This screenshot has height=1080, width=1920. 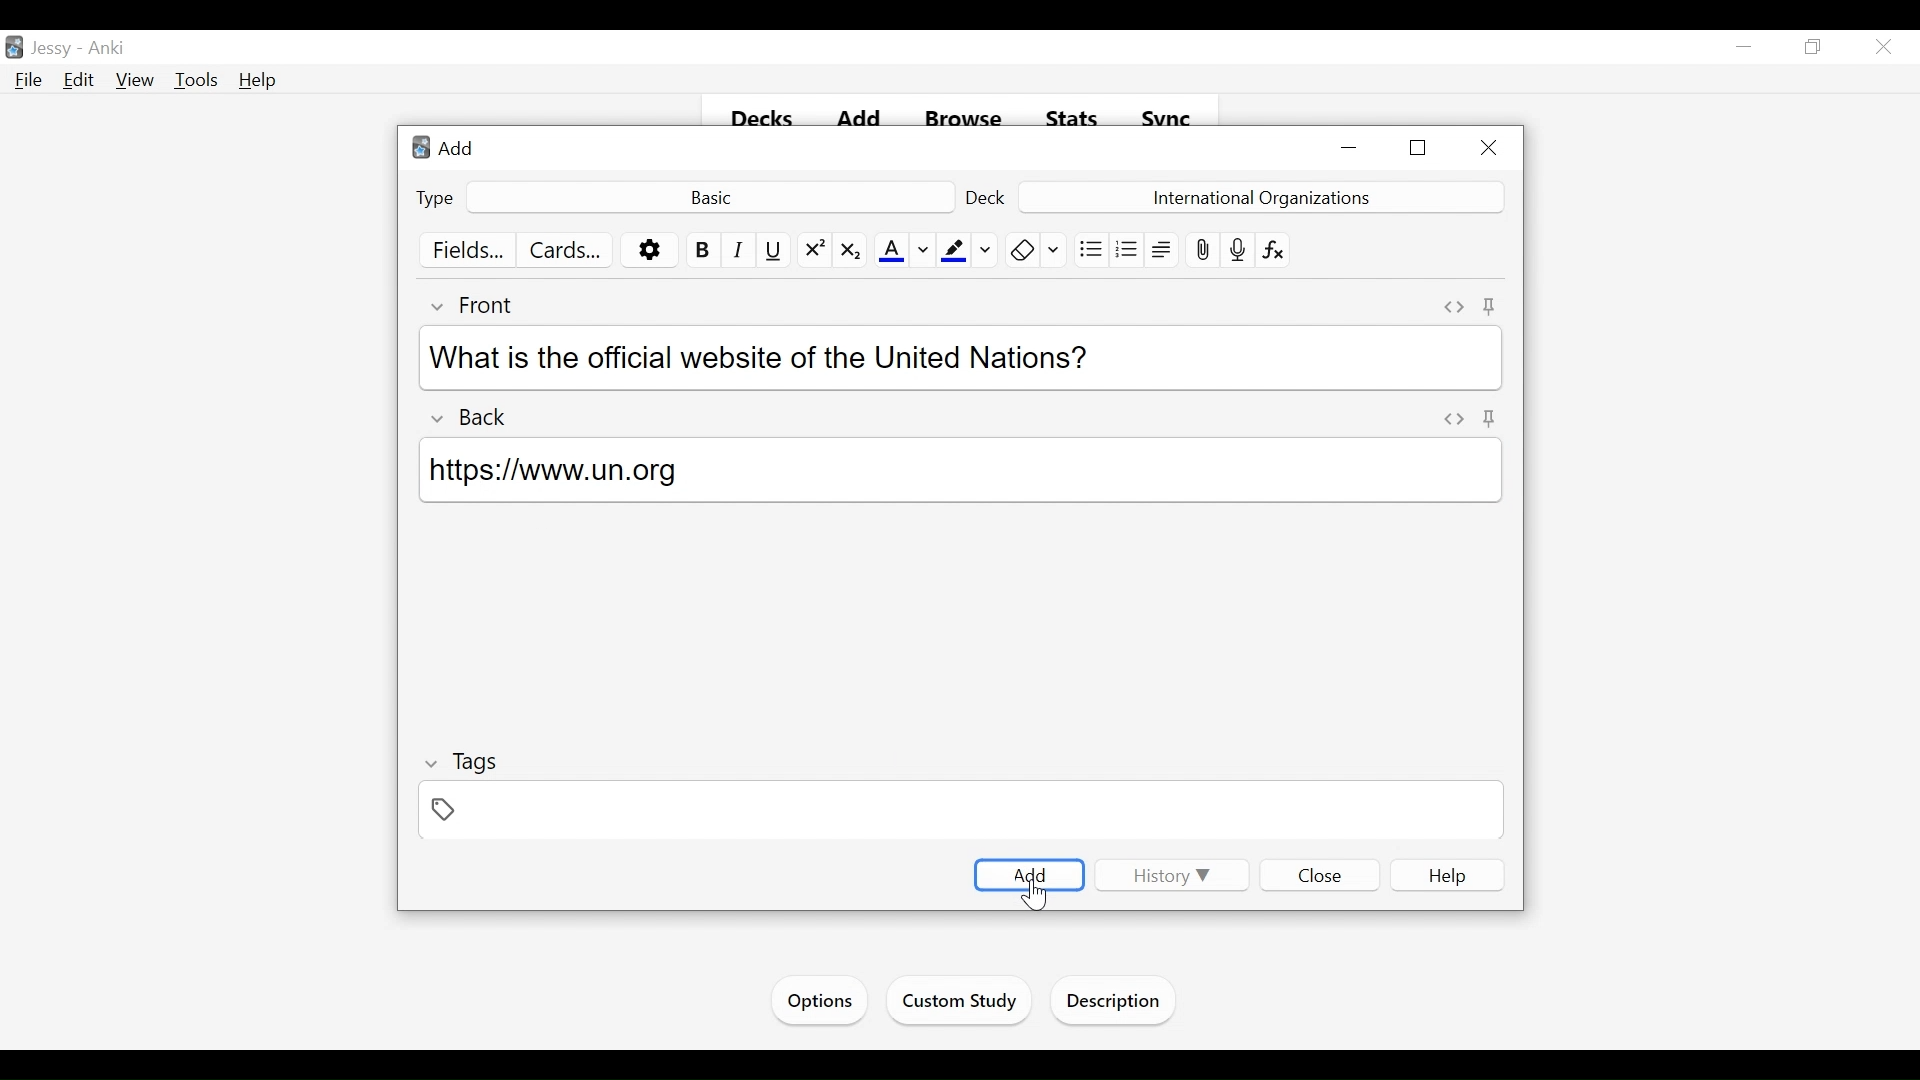 I want to click on Alignment, so click(x=1160, y=248).